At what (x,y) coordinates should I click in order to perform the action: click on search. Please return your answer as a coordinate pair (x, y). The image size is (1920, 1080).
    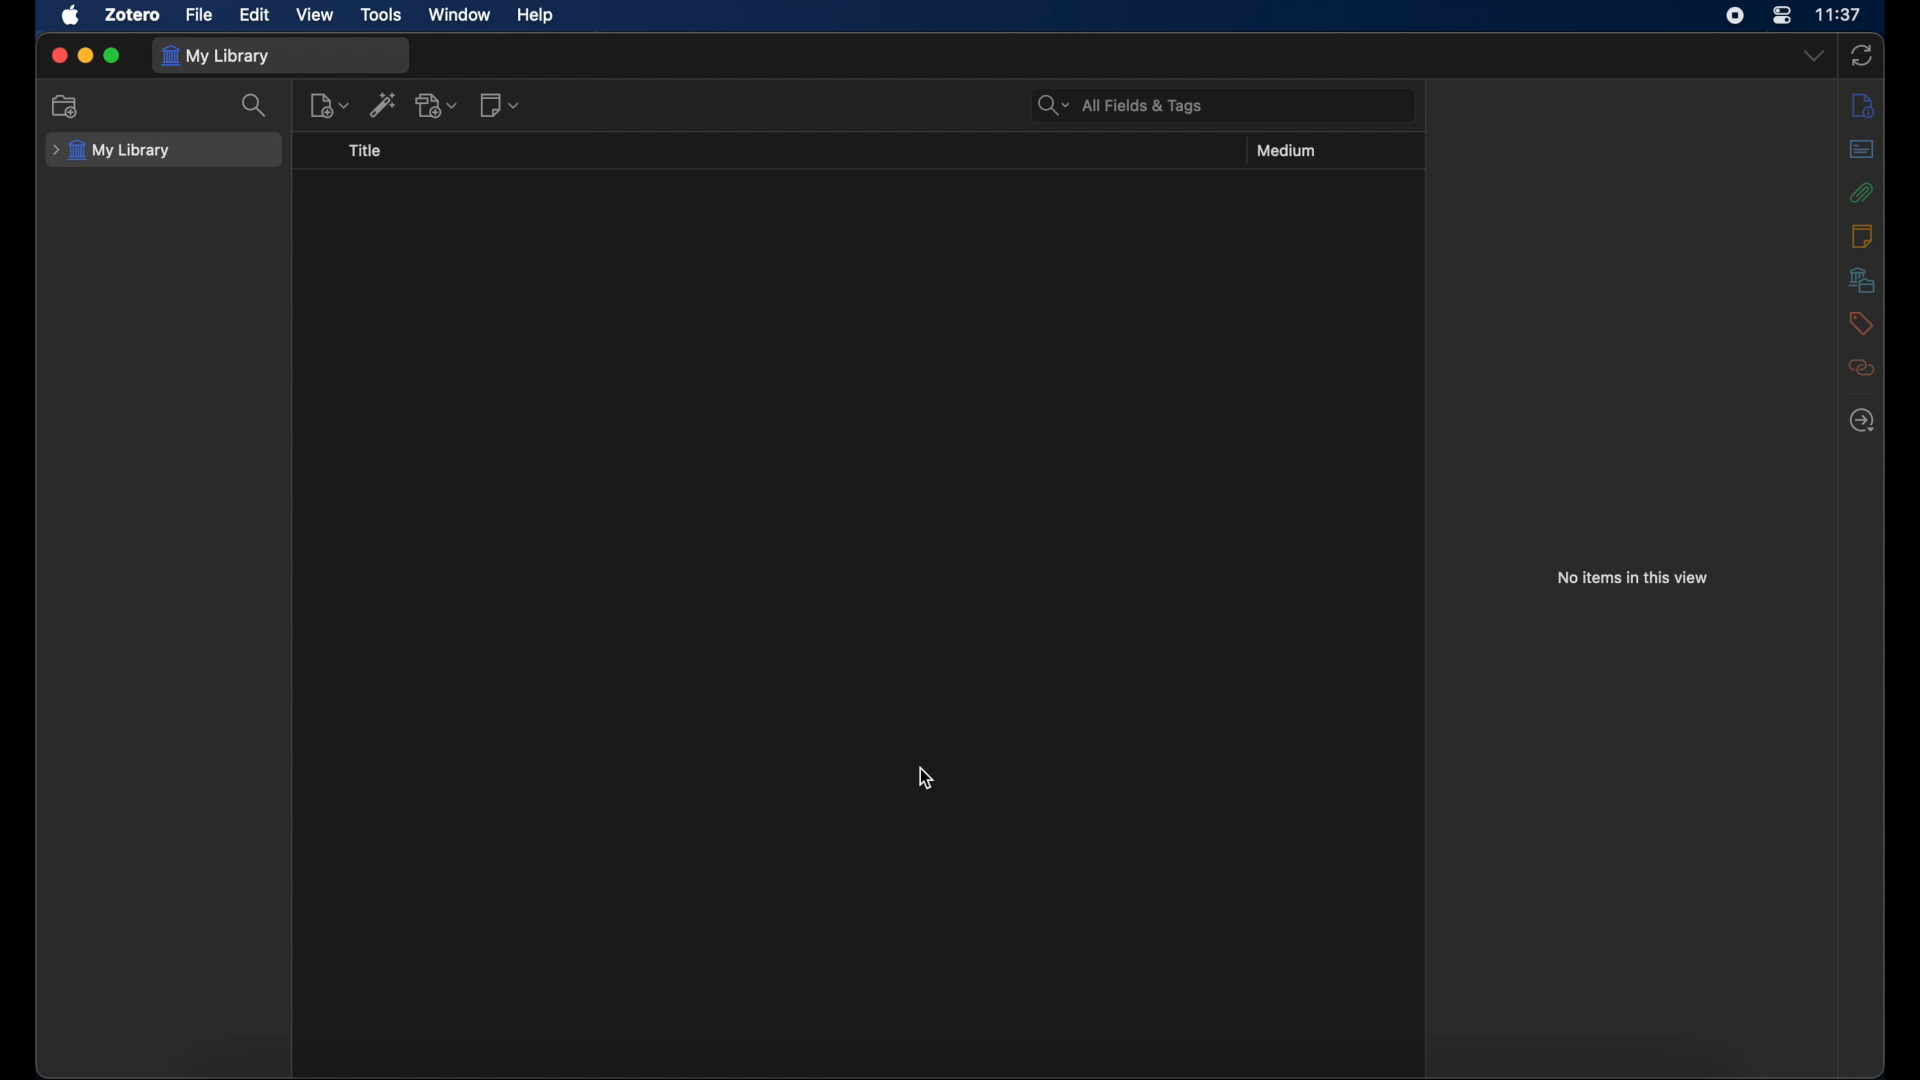
    Looking at the image, I should click on (258, 106).